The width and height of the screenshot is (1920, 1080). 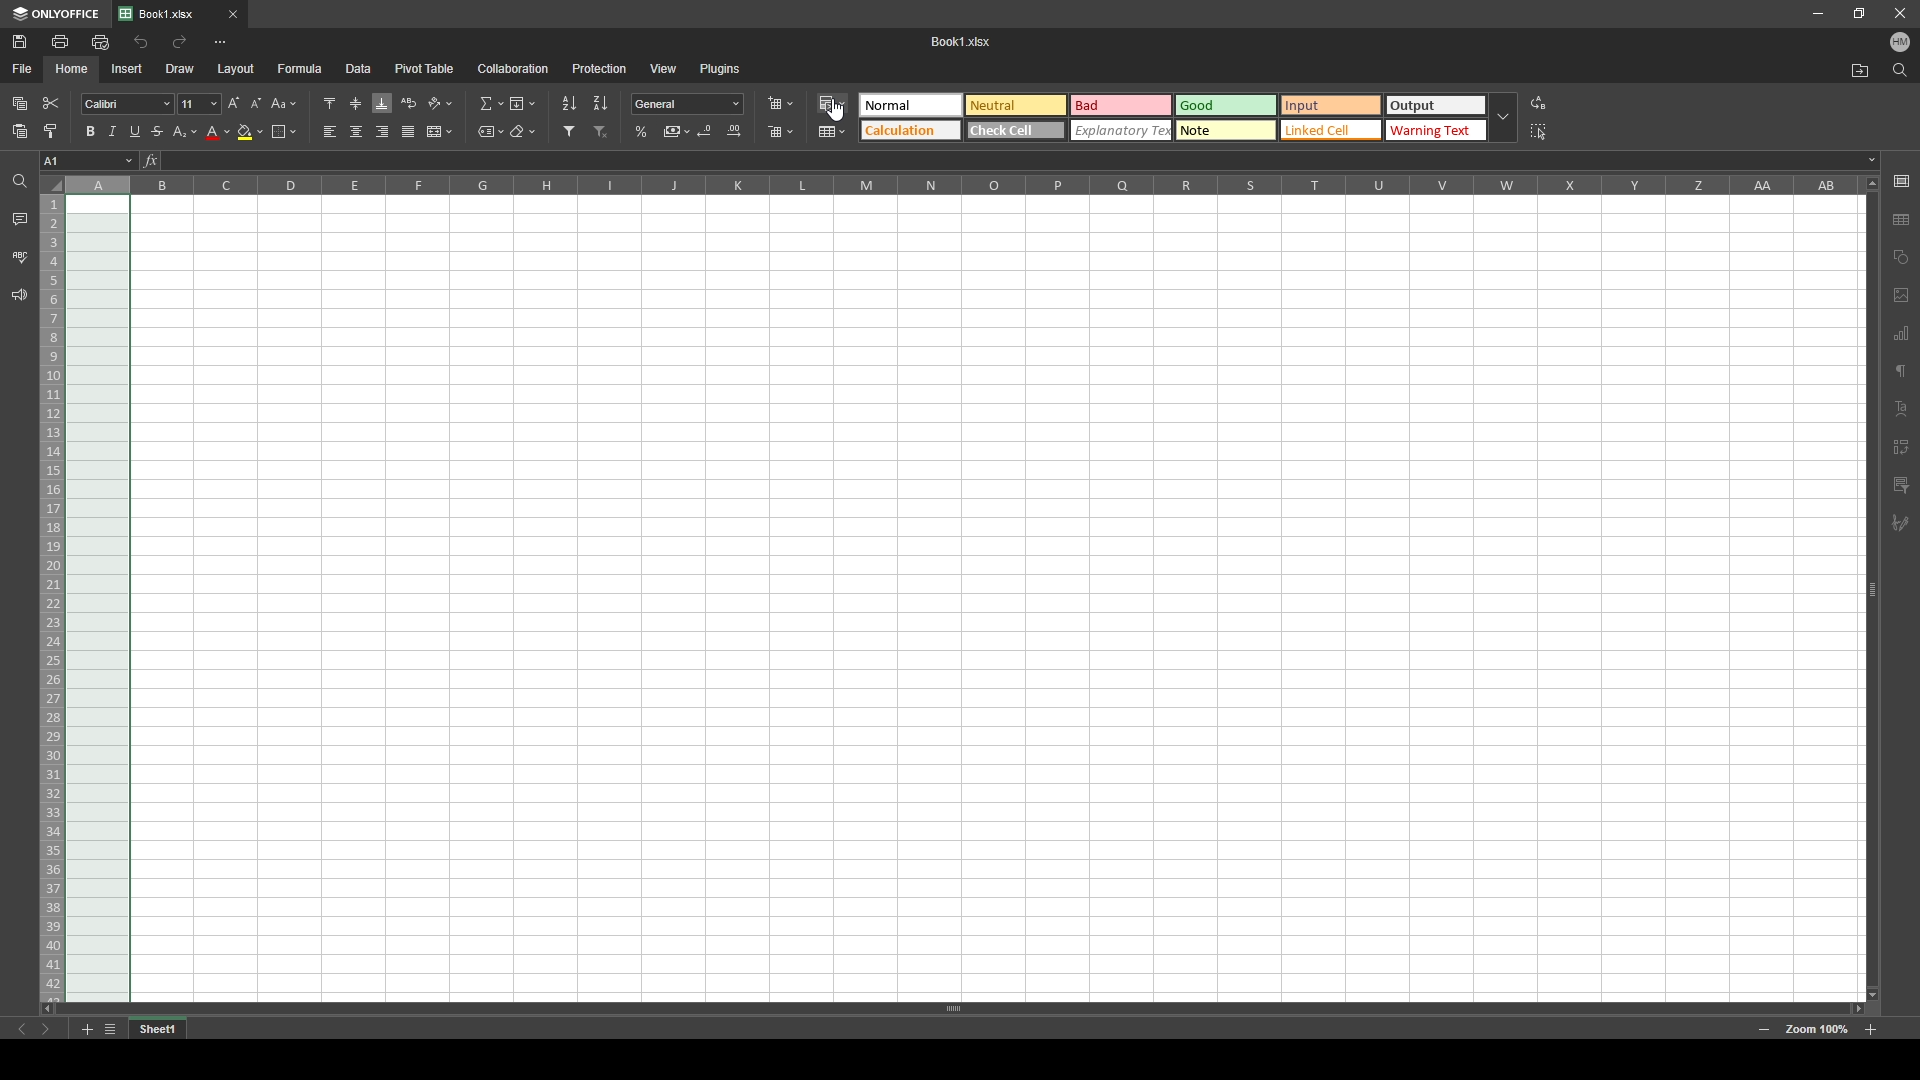 I want to click on justified, so click(x=409, y=132).